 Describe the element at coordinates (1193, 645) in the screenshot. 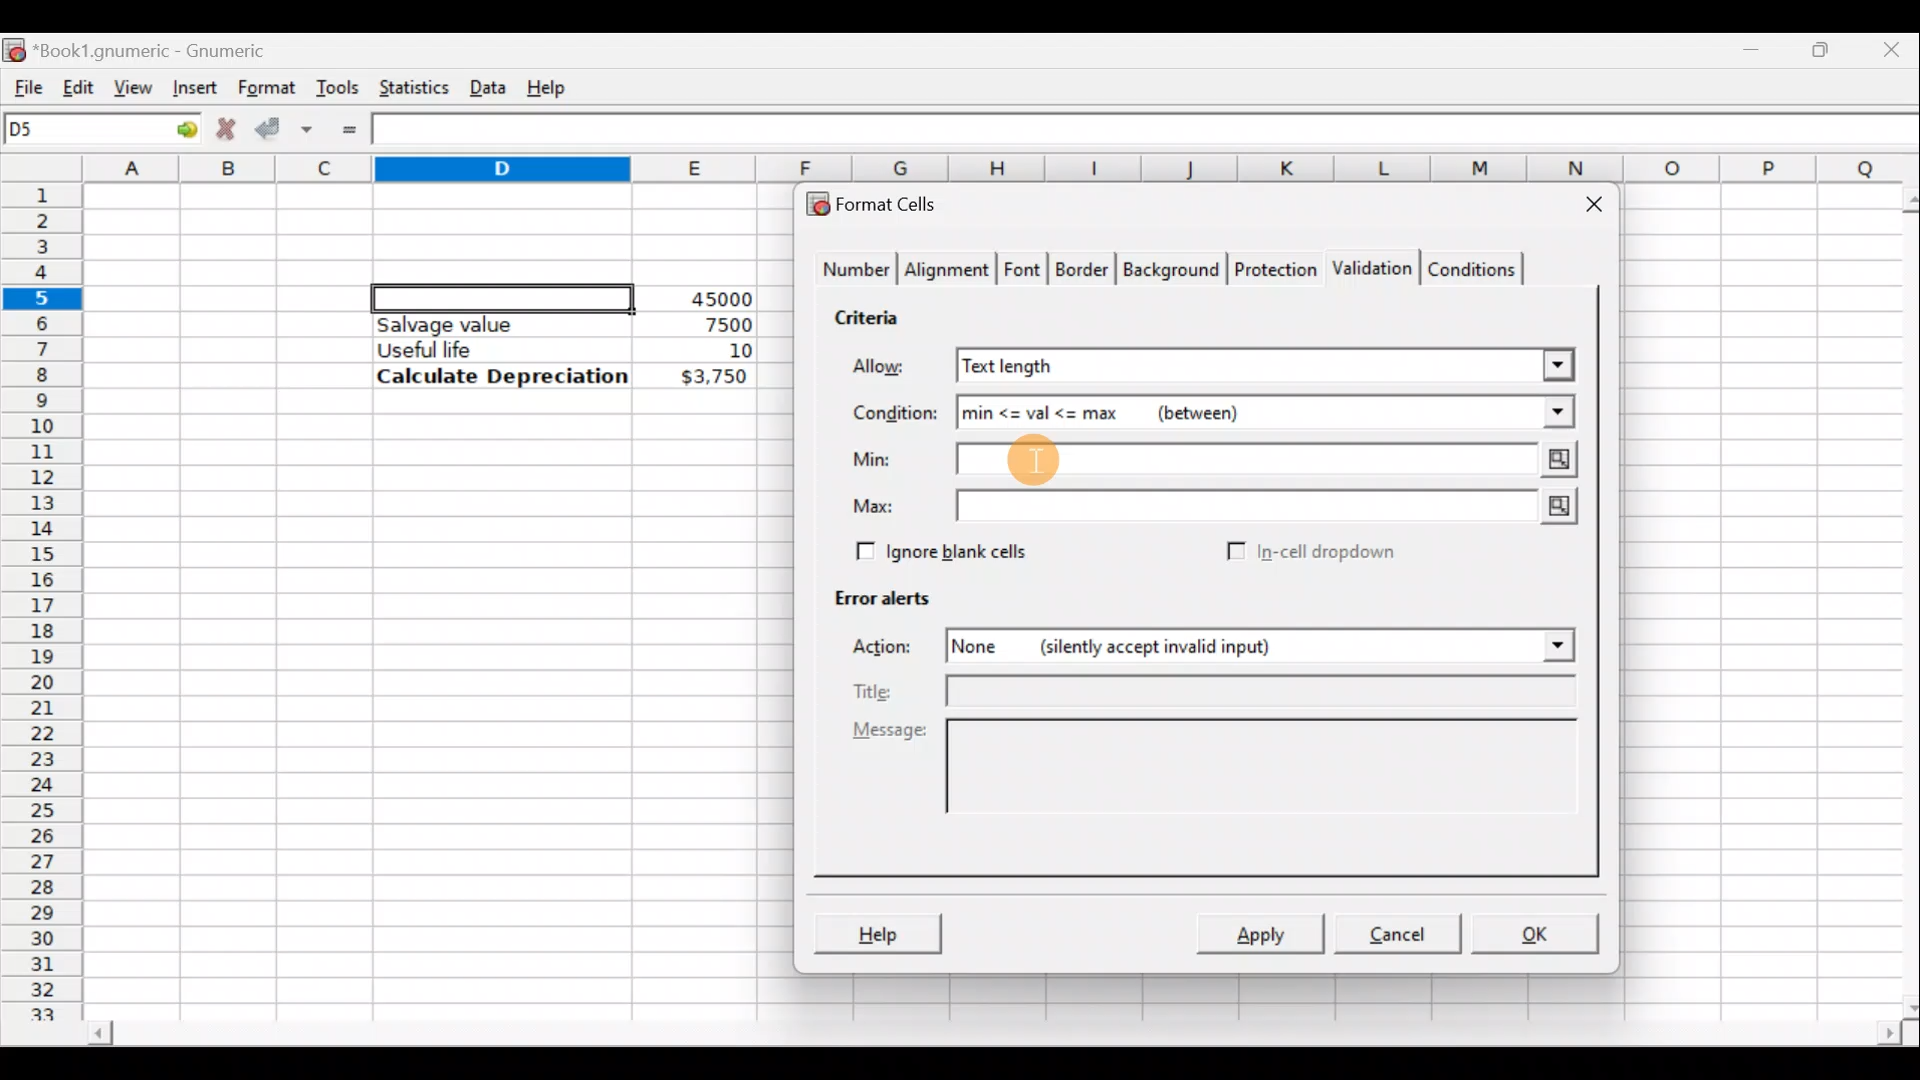

I see `None (silently accept invalid input)` at that location.